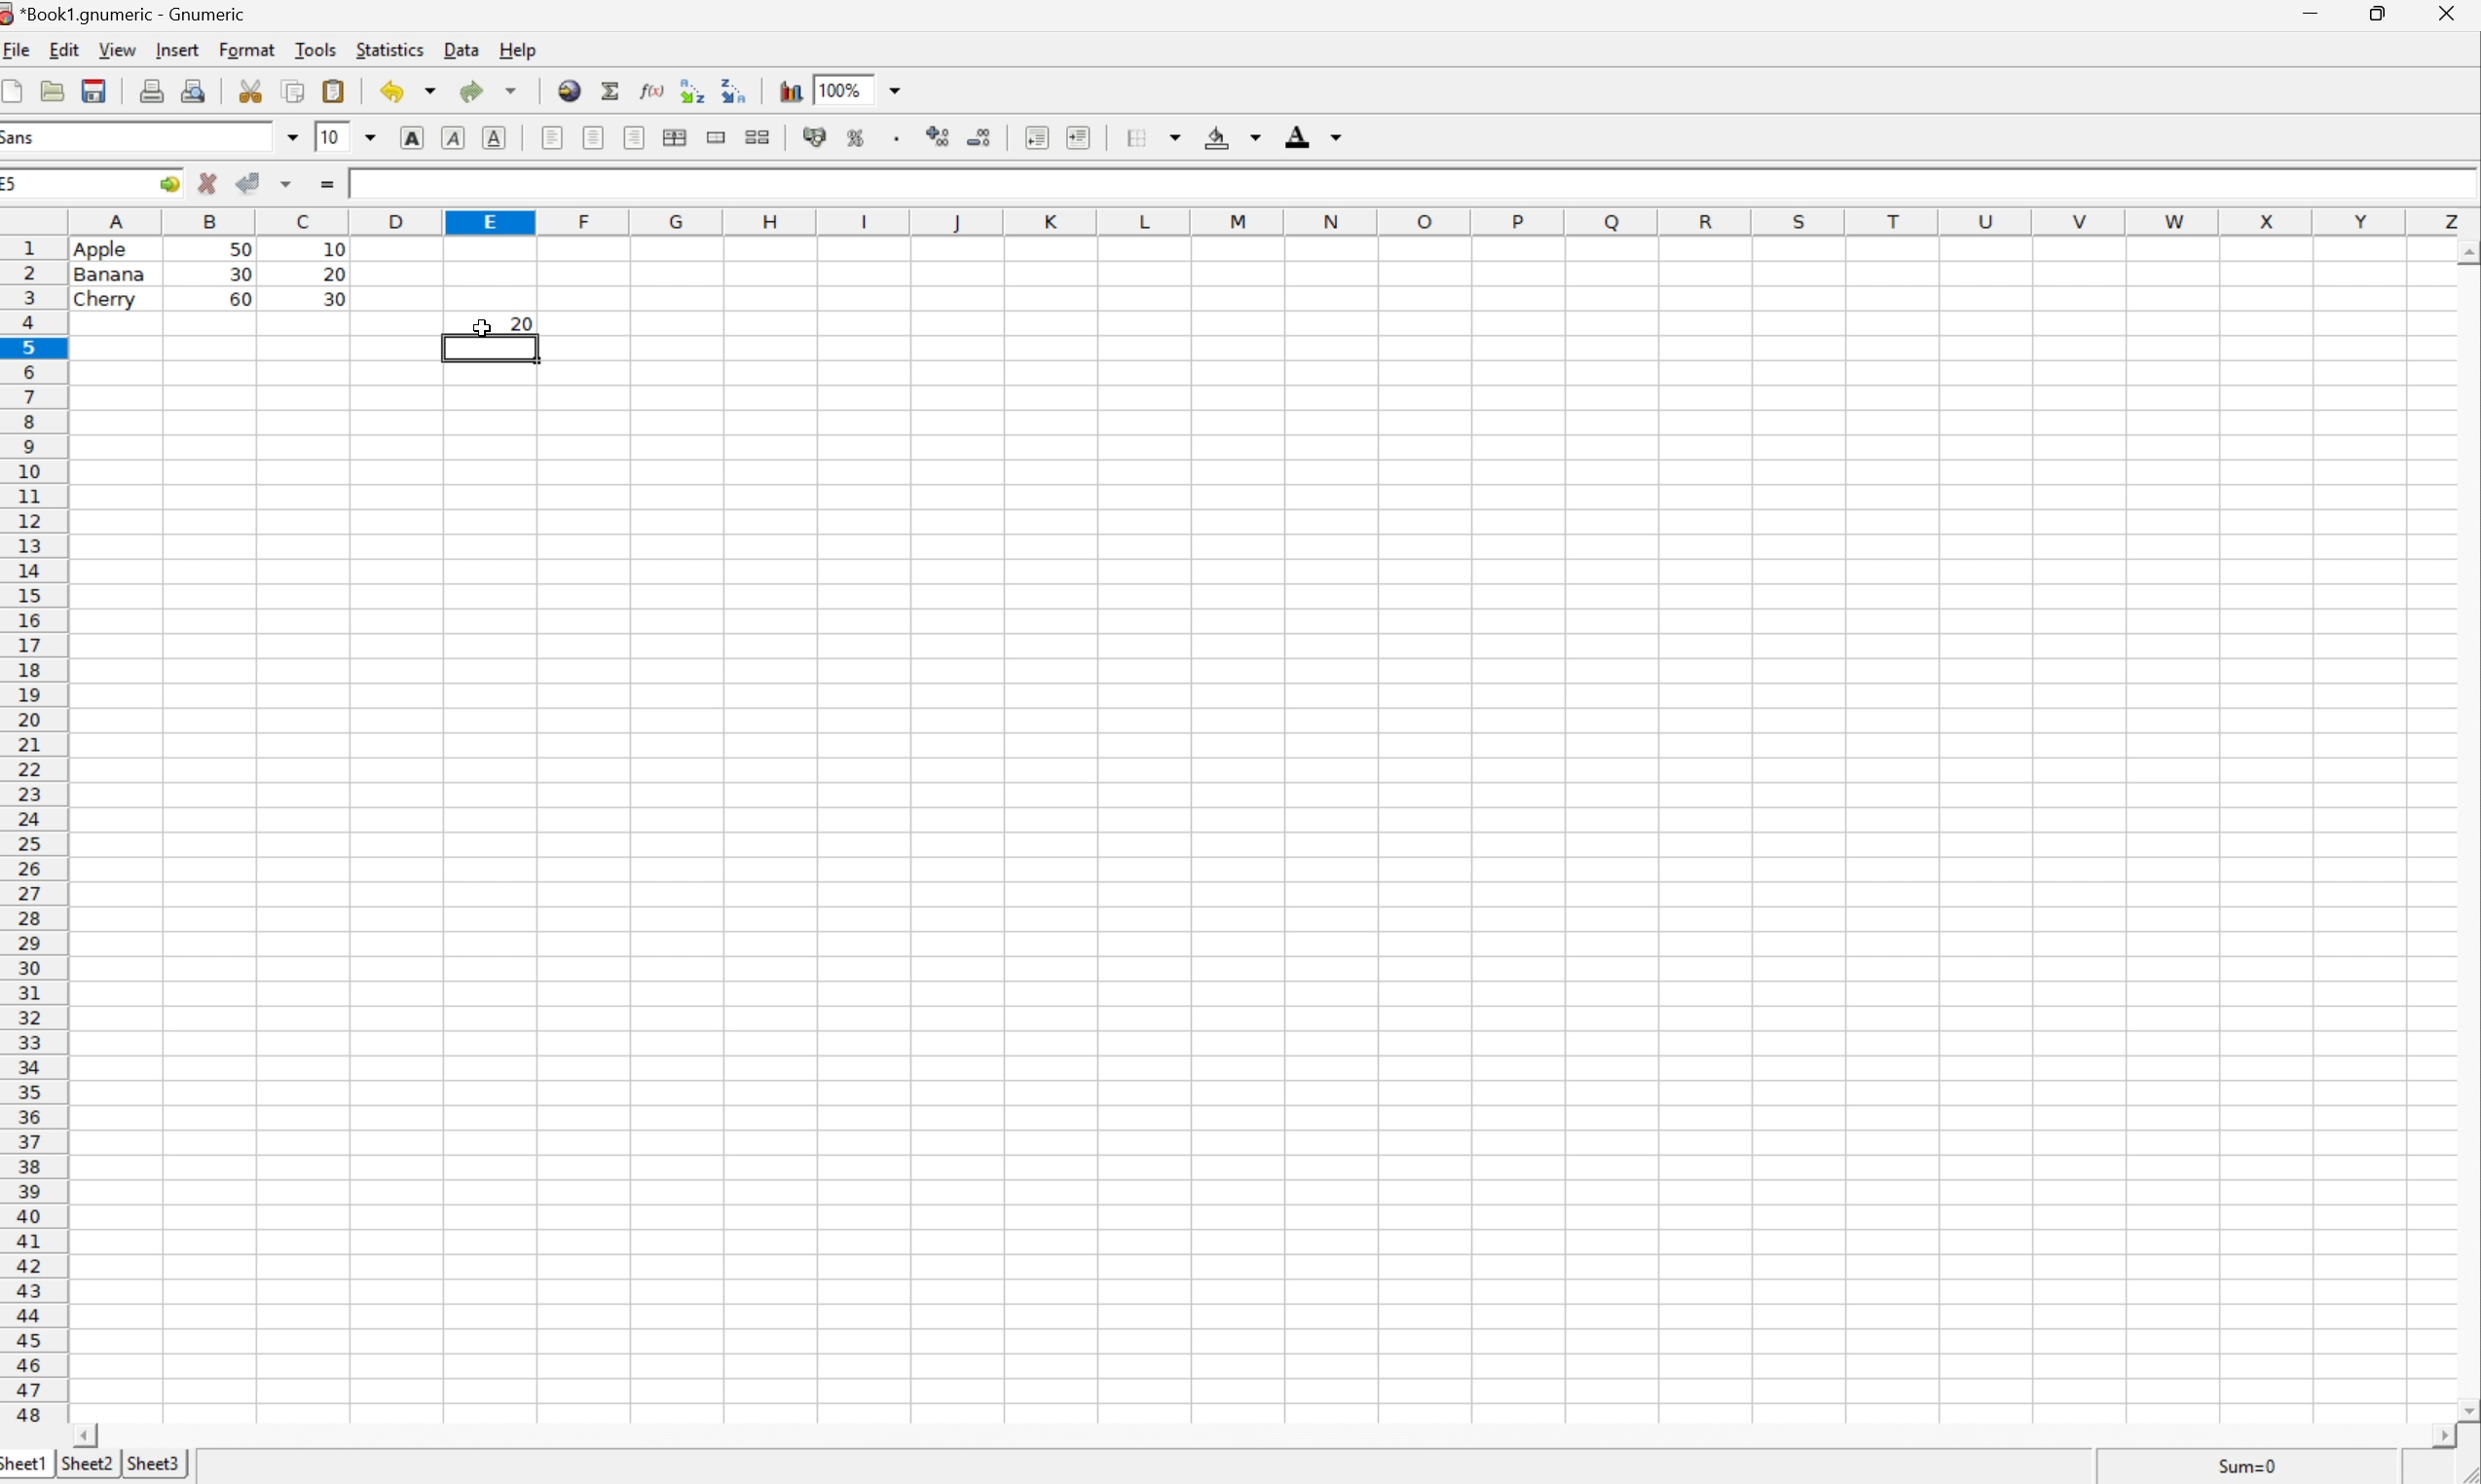  Describe the element at coordinates (793, 89) in the screenshot. I see `insert chart` at that location.